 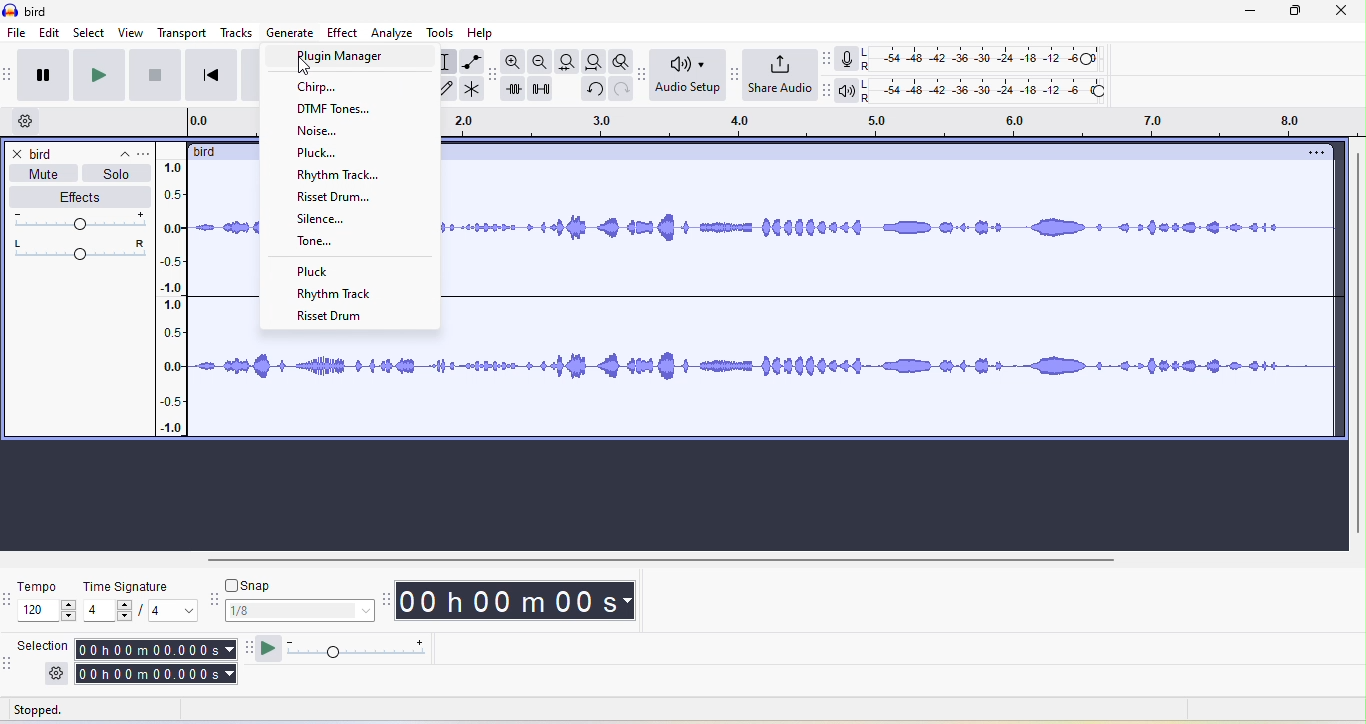 I want to click on plugin manager, so click(x=341, y=58).